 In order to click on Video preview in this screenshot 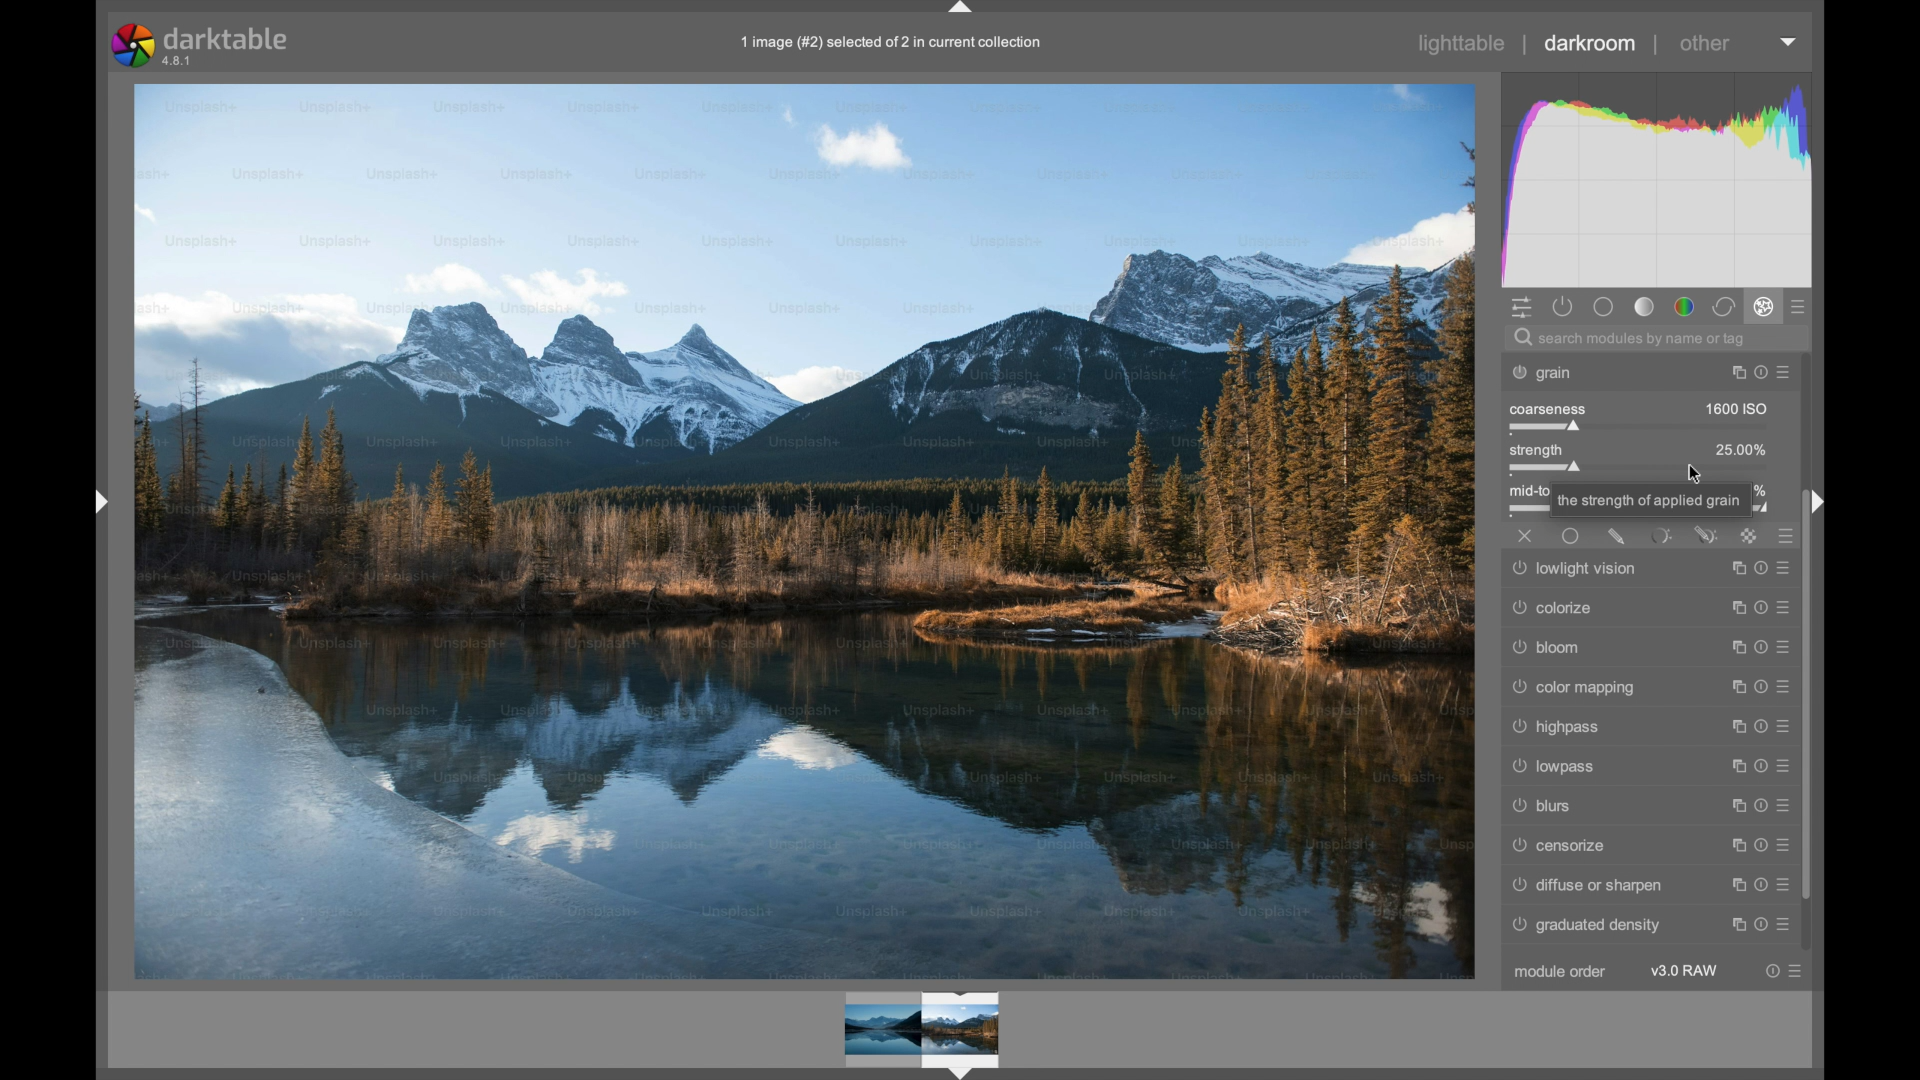, I will do `click(918, 1034)`.